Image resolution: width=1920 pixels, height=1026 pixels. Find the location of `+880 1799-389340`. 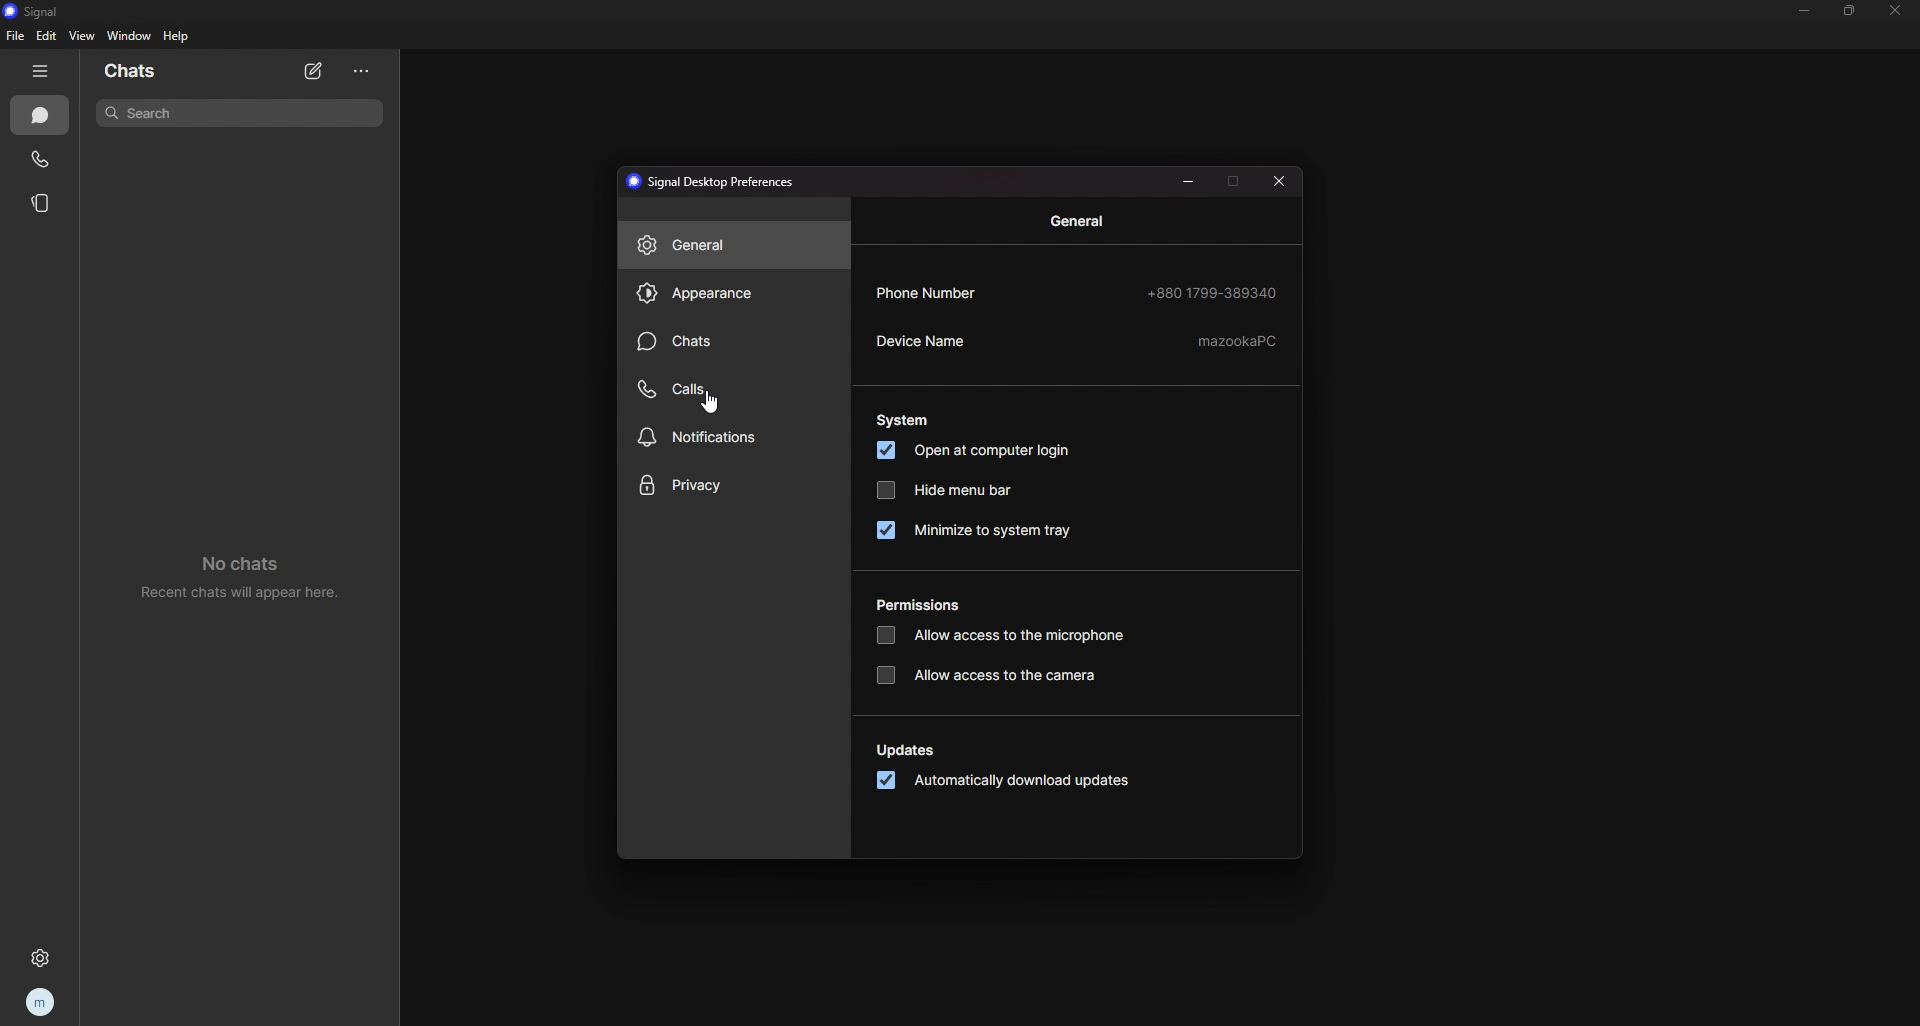

+880 1799-389340 is located at coordinates (1215, 293).